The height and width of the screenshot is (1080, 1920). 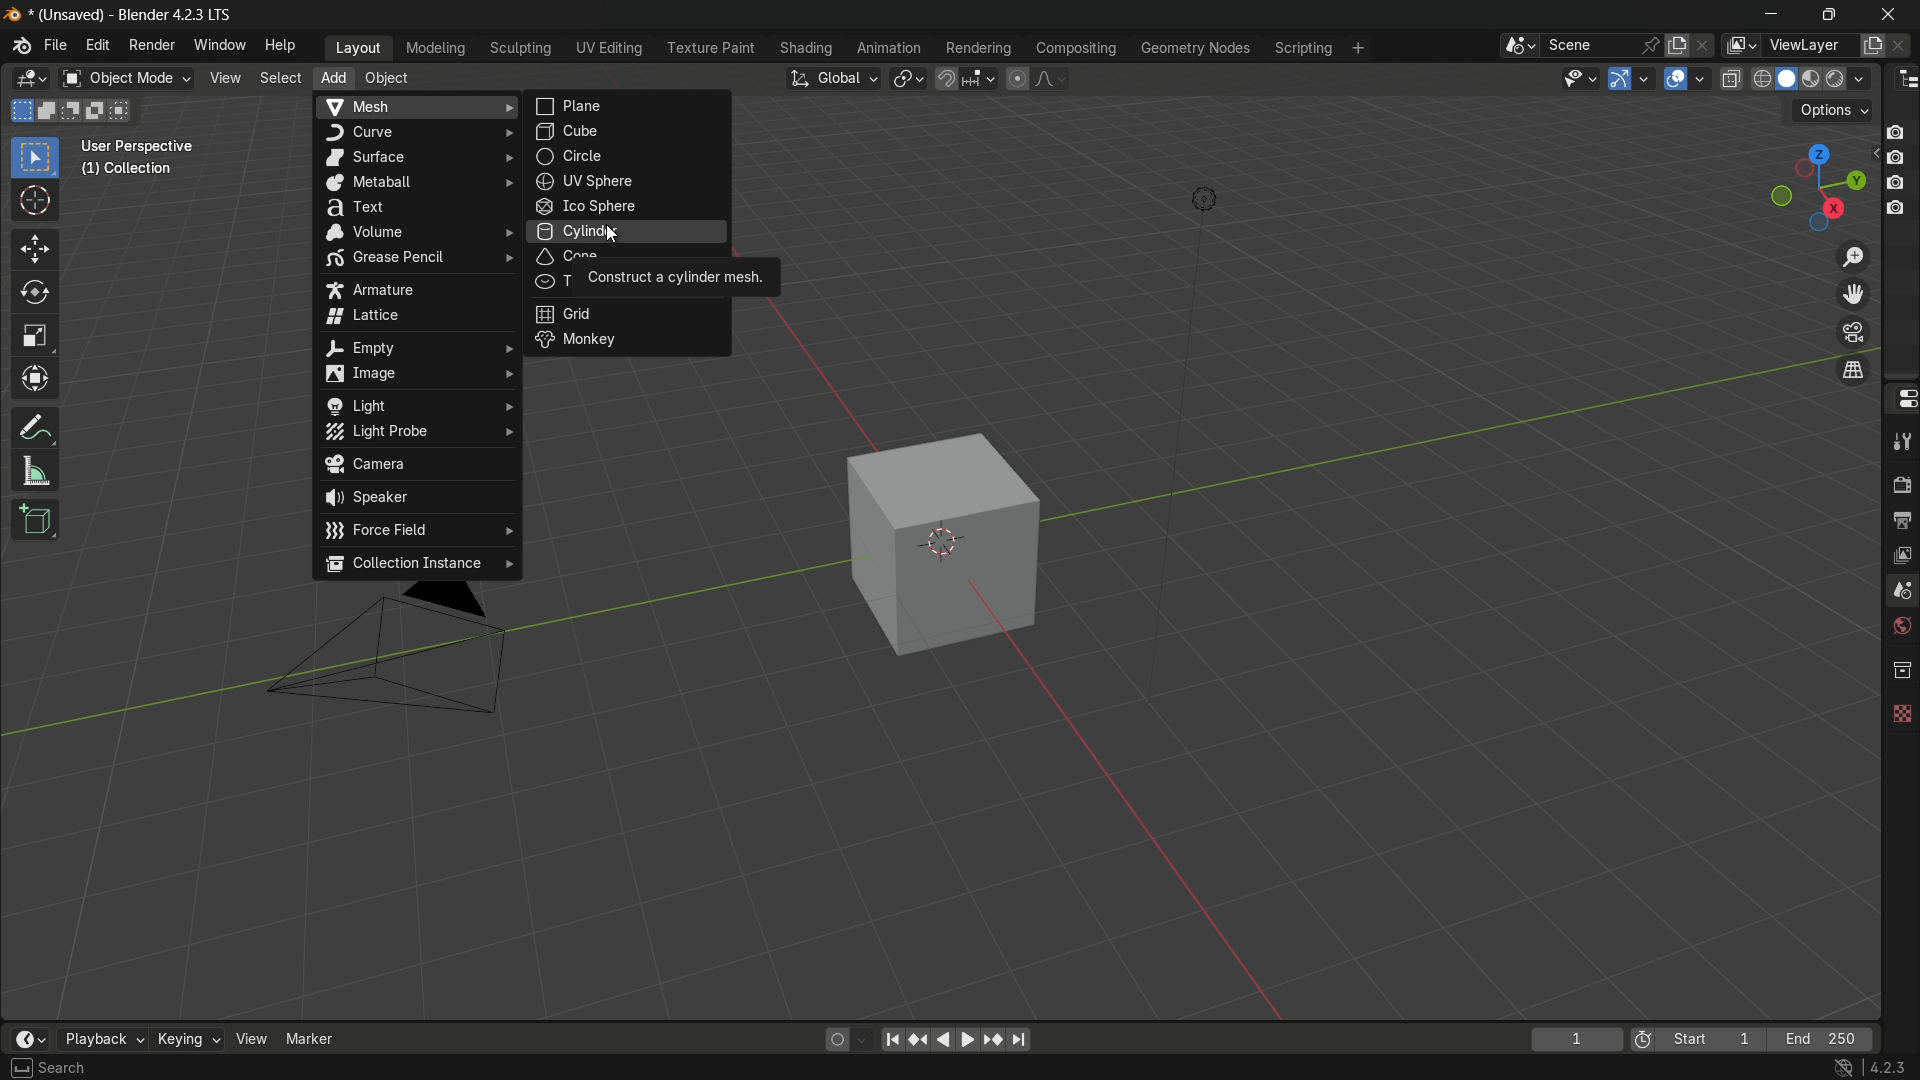 I want to click on foward, so click(x=968, y=1039).